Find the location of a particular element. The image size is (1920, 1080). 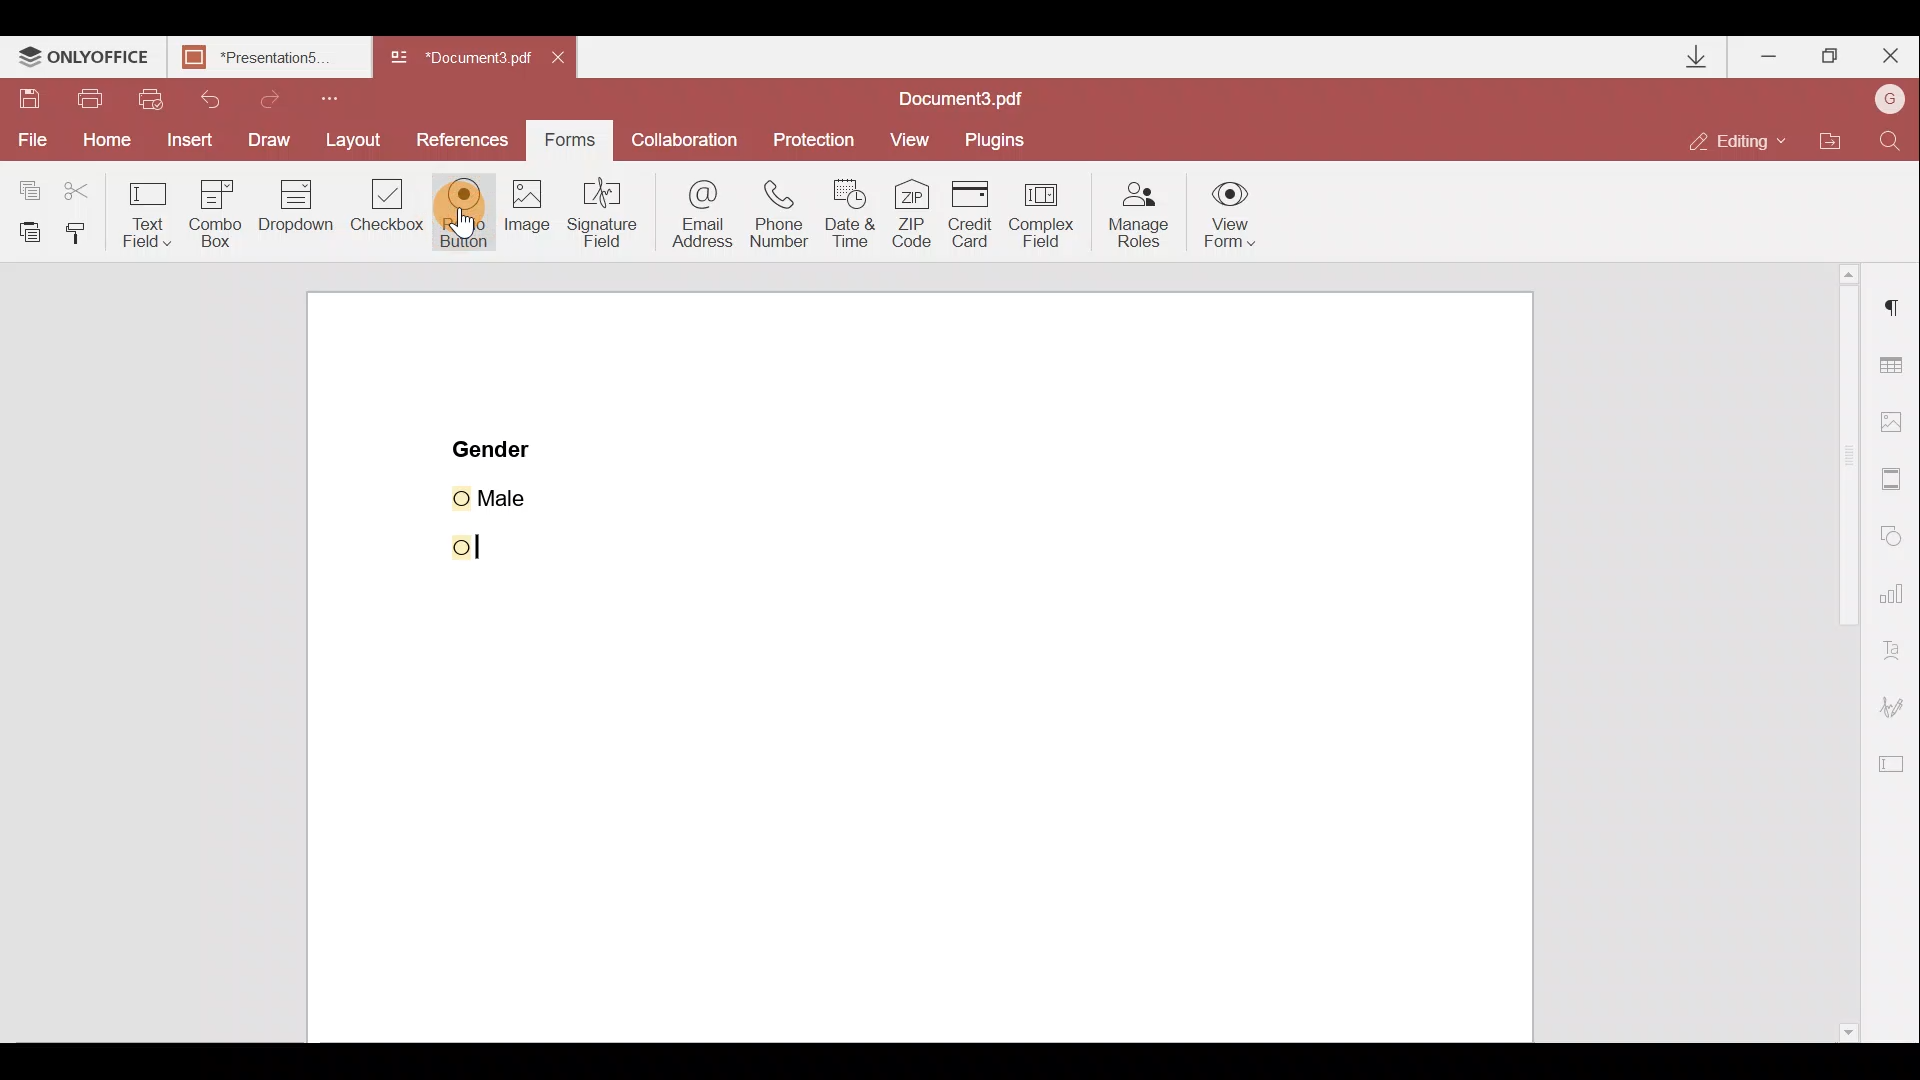

Account name is located at coordinates (1890, 99).